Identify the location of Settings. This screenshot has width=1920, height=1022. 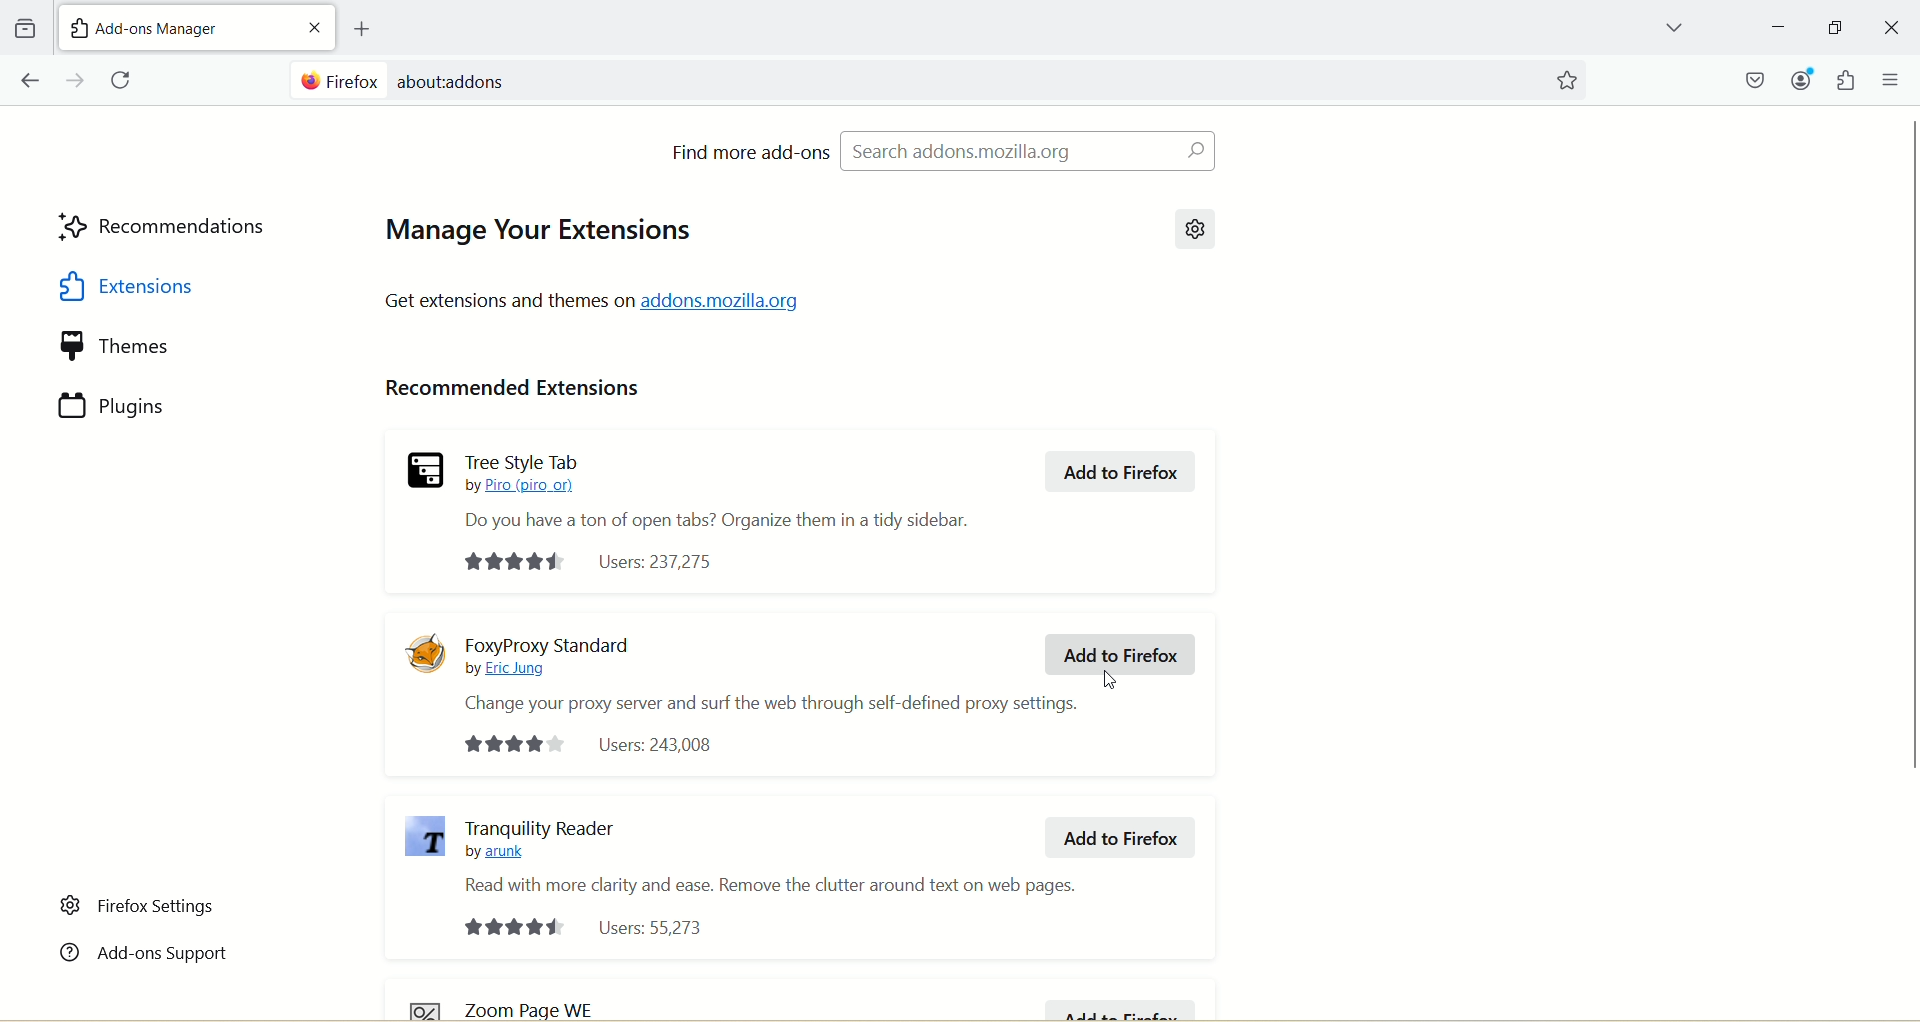
(1198, 228).